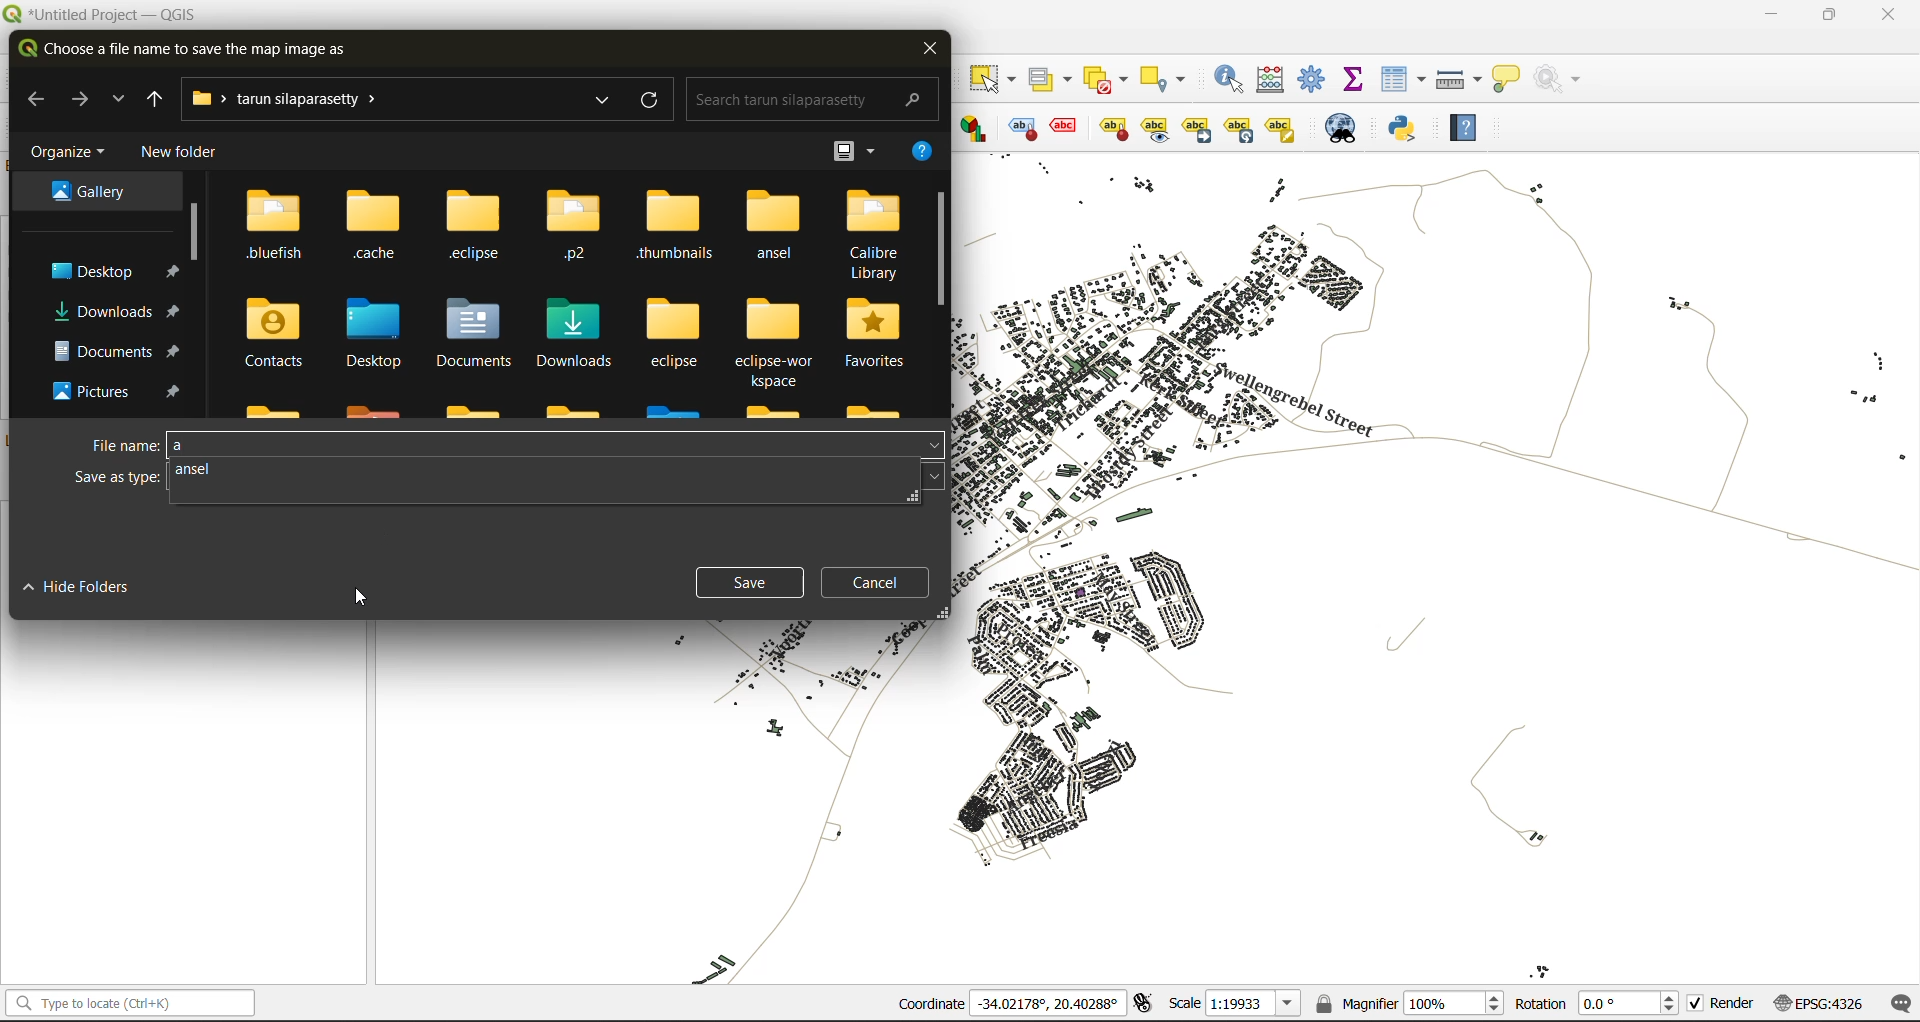 The height and width of the screenshot is (1022, 1920). What do you see at coordinates (652, 103) in the screenshot?
I see `refresh` at bounding box center [652, 103].